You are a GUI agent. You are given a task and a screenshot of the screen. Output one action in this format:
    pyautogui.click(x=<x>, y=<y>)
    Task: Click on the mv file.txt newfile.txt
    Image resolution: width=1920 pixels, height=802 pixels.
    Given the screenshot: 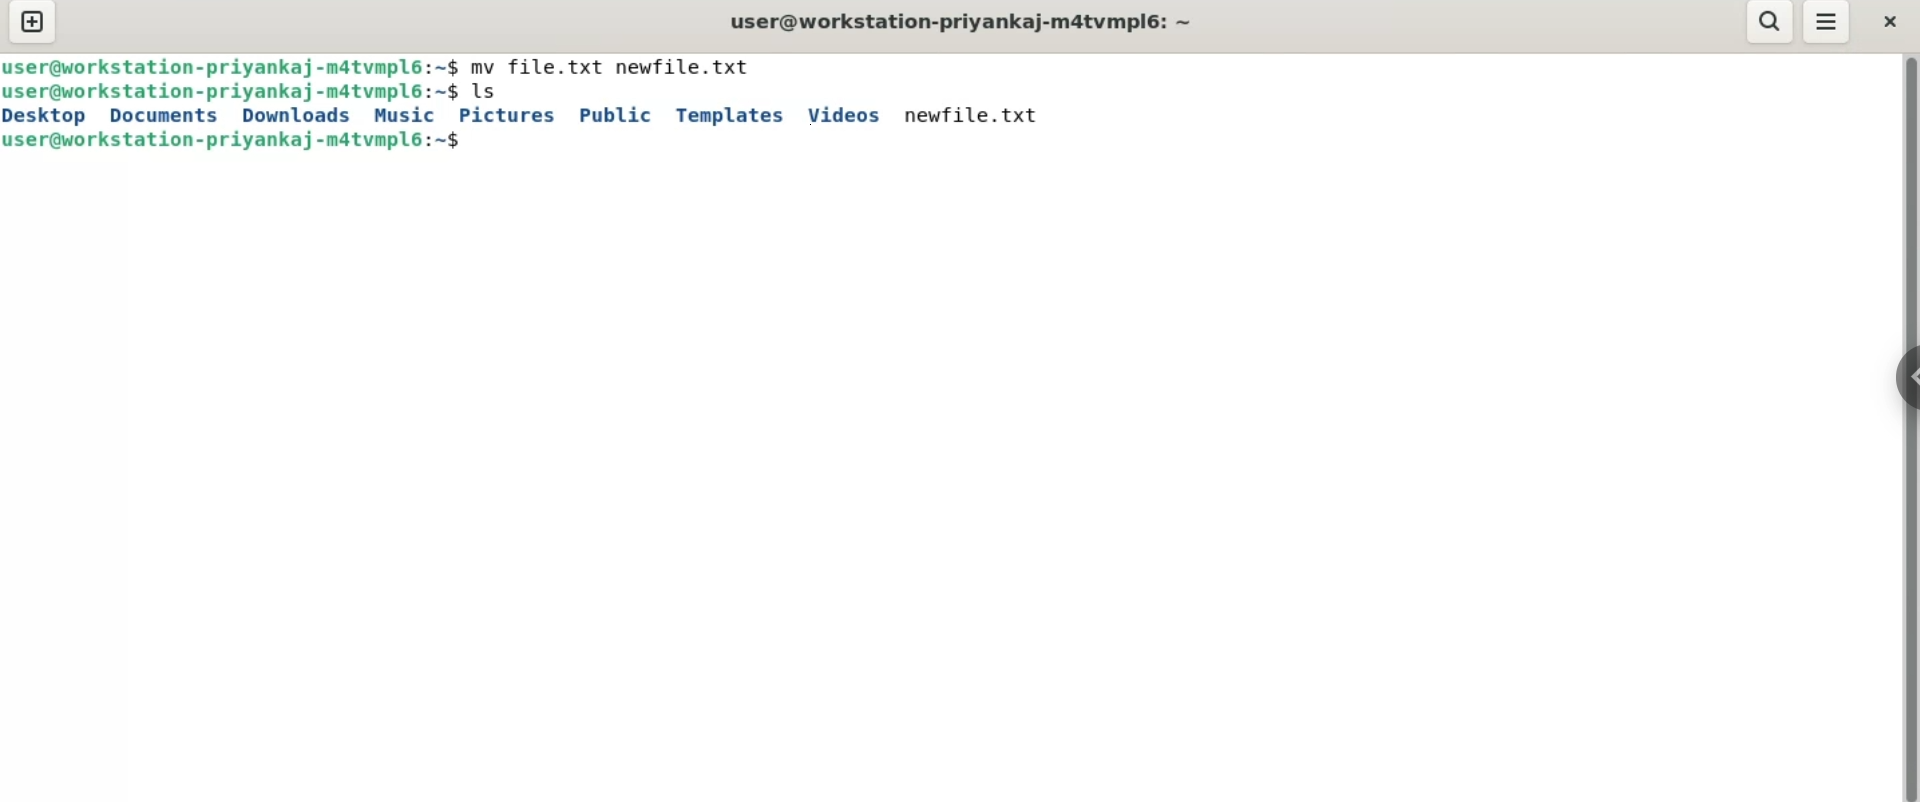 What is the action you would take?
    pyautogui.click(x=616, y=65)
    